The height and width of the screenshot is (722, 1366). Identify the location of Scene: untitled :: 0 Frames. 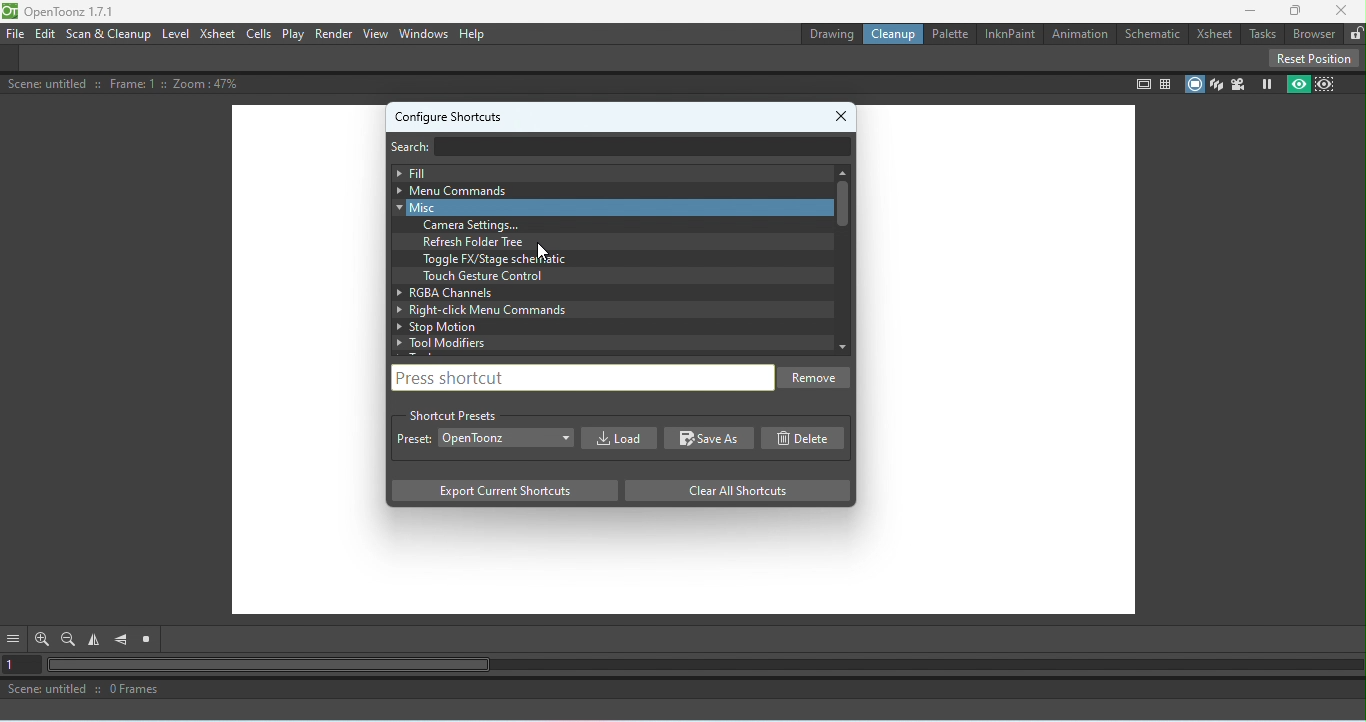
(683, 691).